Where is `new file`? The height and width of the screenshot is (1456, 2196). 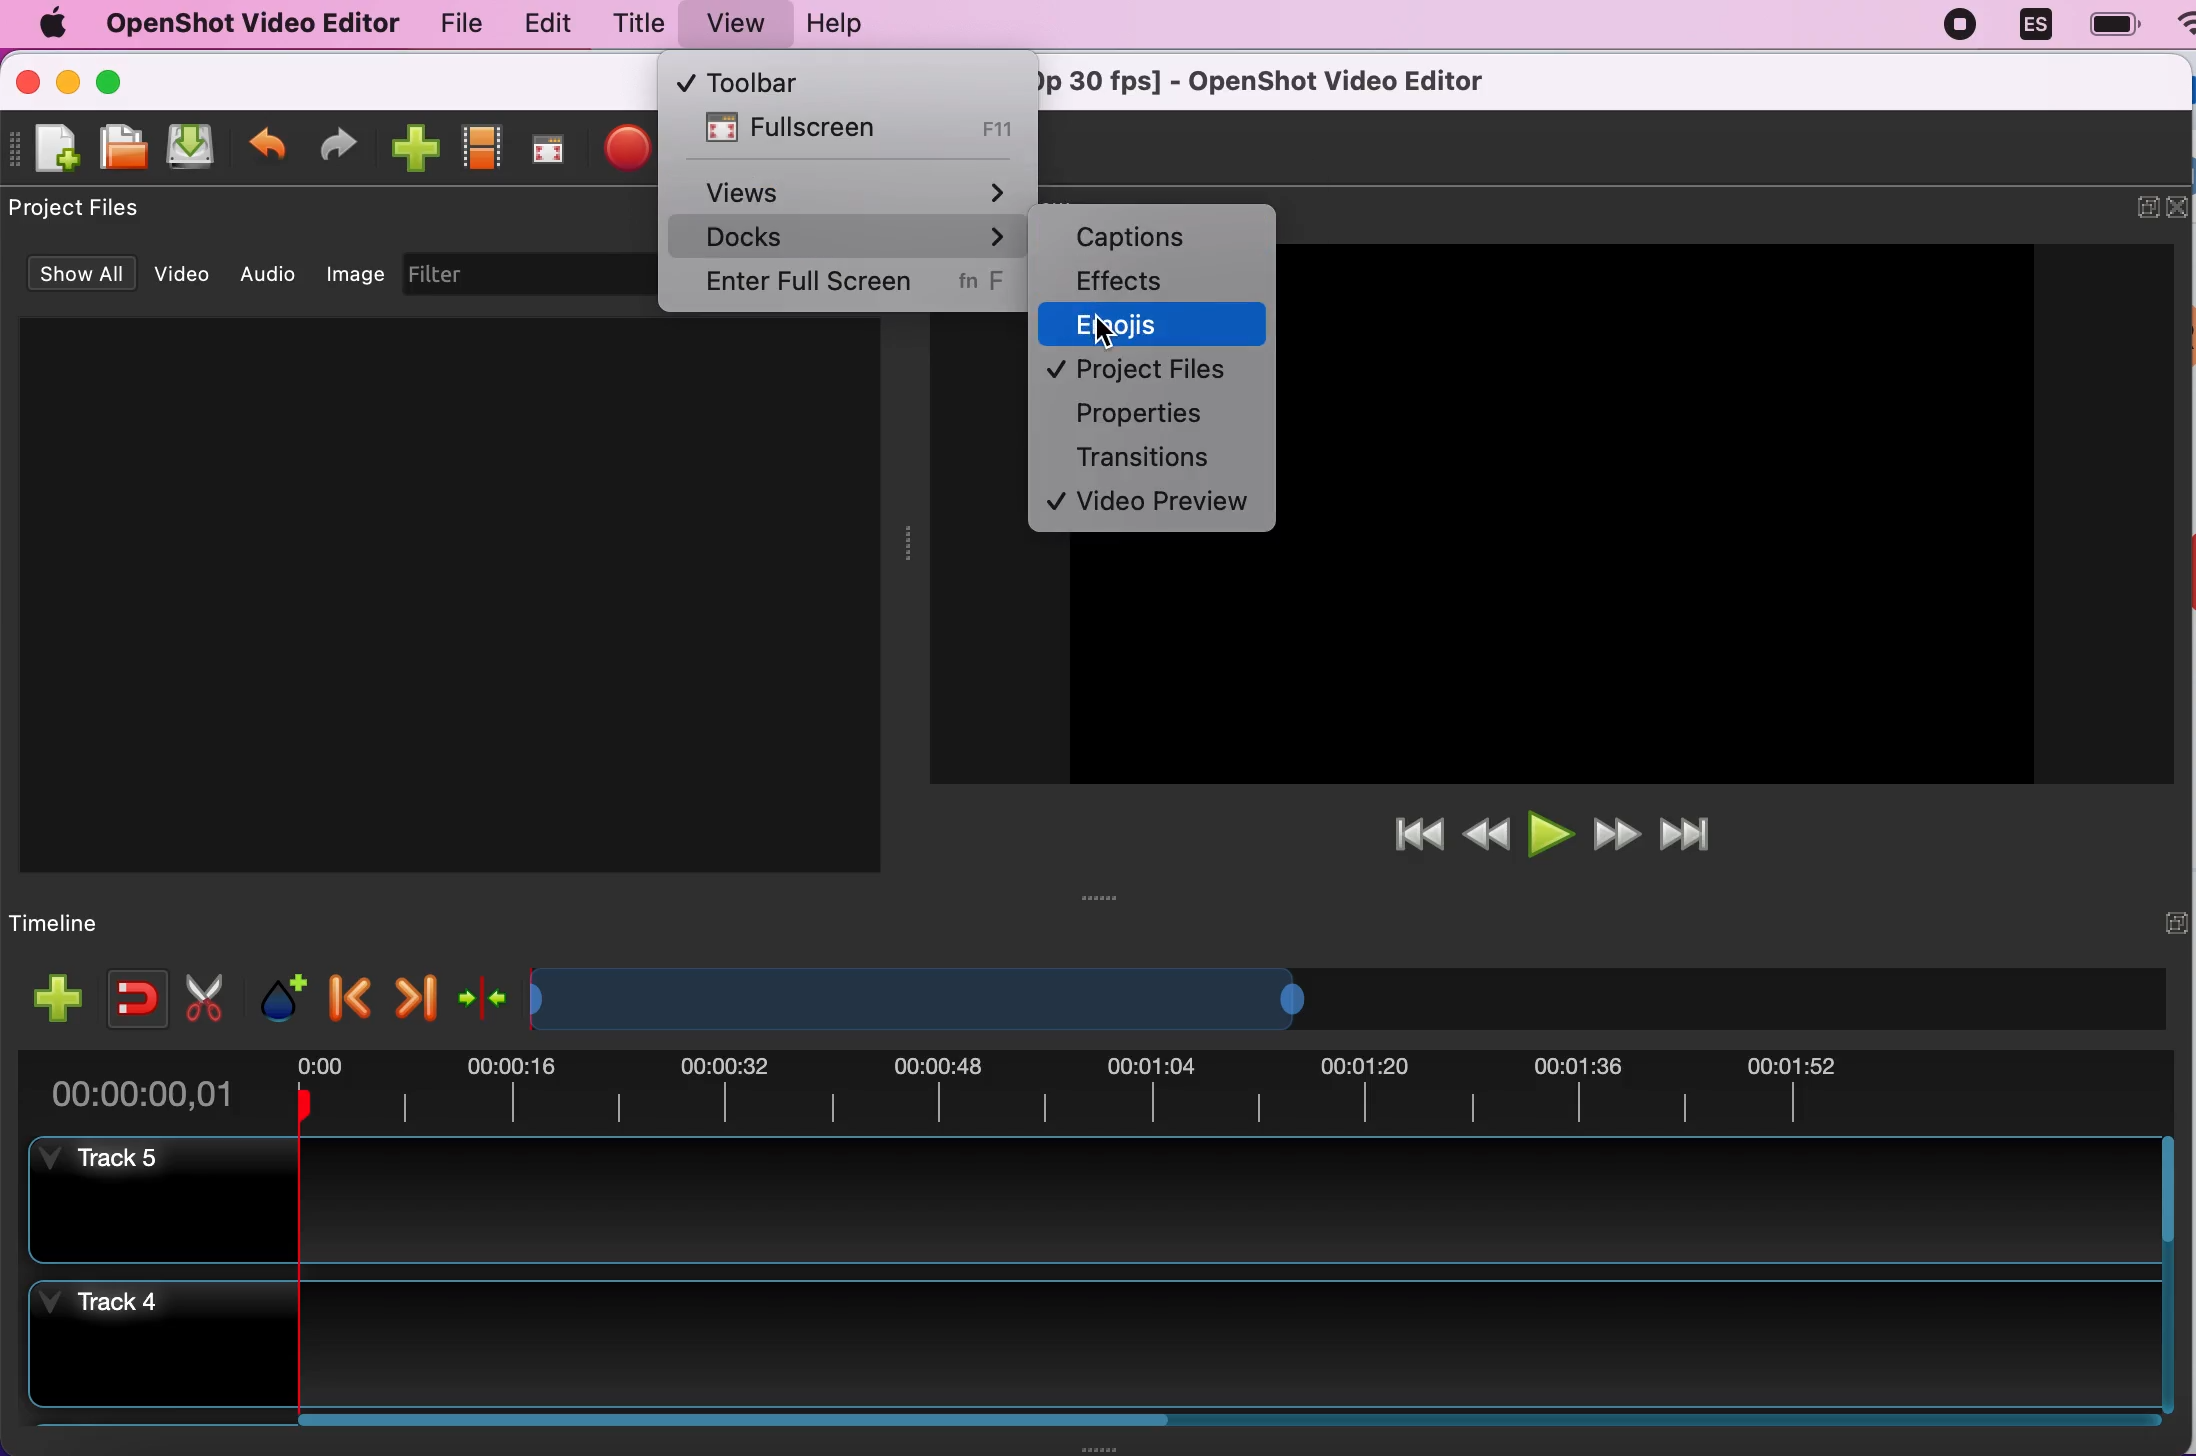 new file is located at coordinates (47, 157).